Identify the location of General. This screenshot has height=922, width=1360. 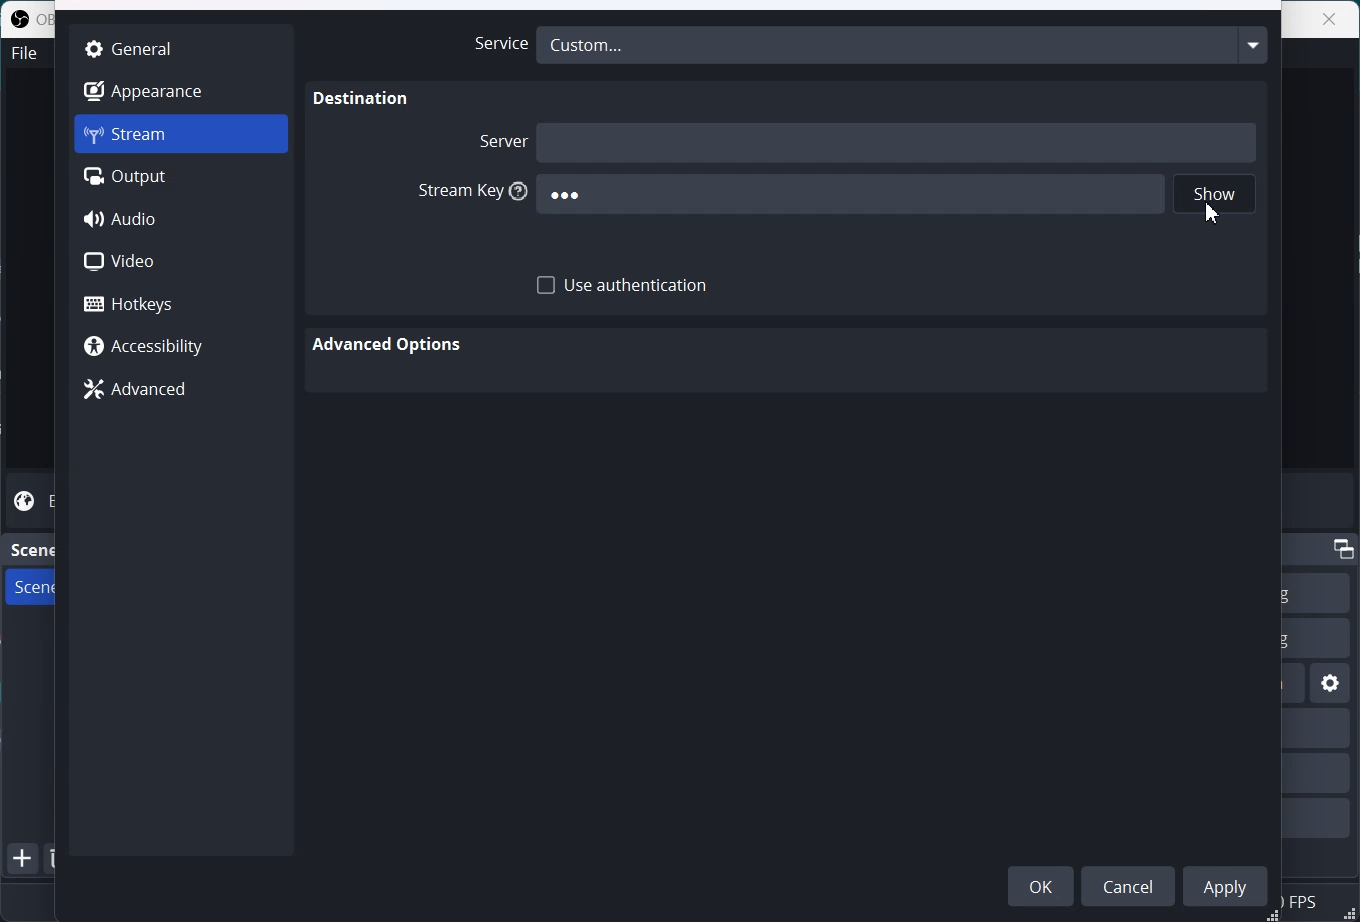
(180, 47).